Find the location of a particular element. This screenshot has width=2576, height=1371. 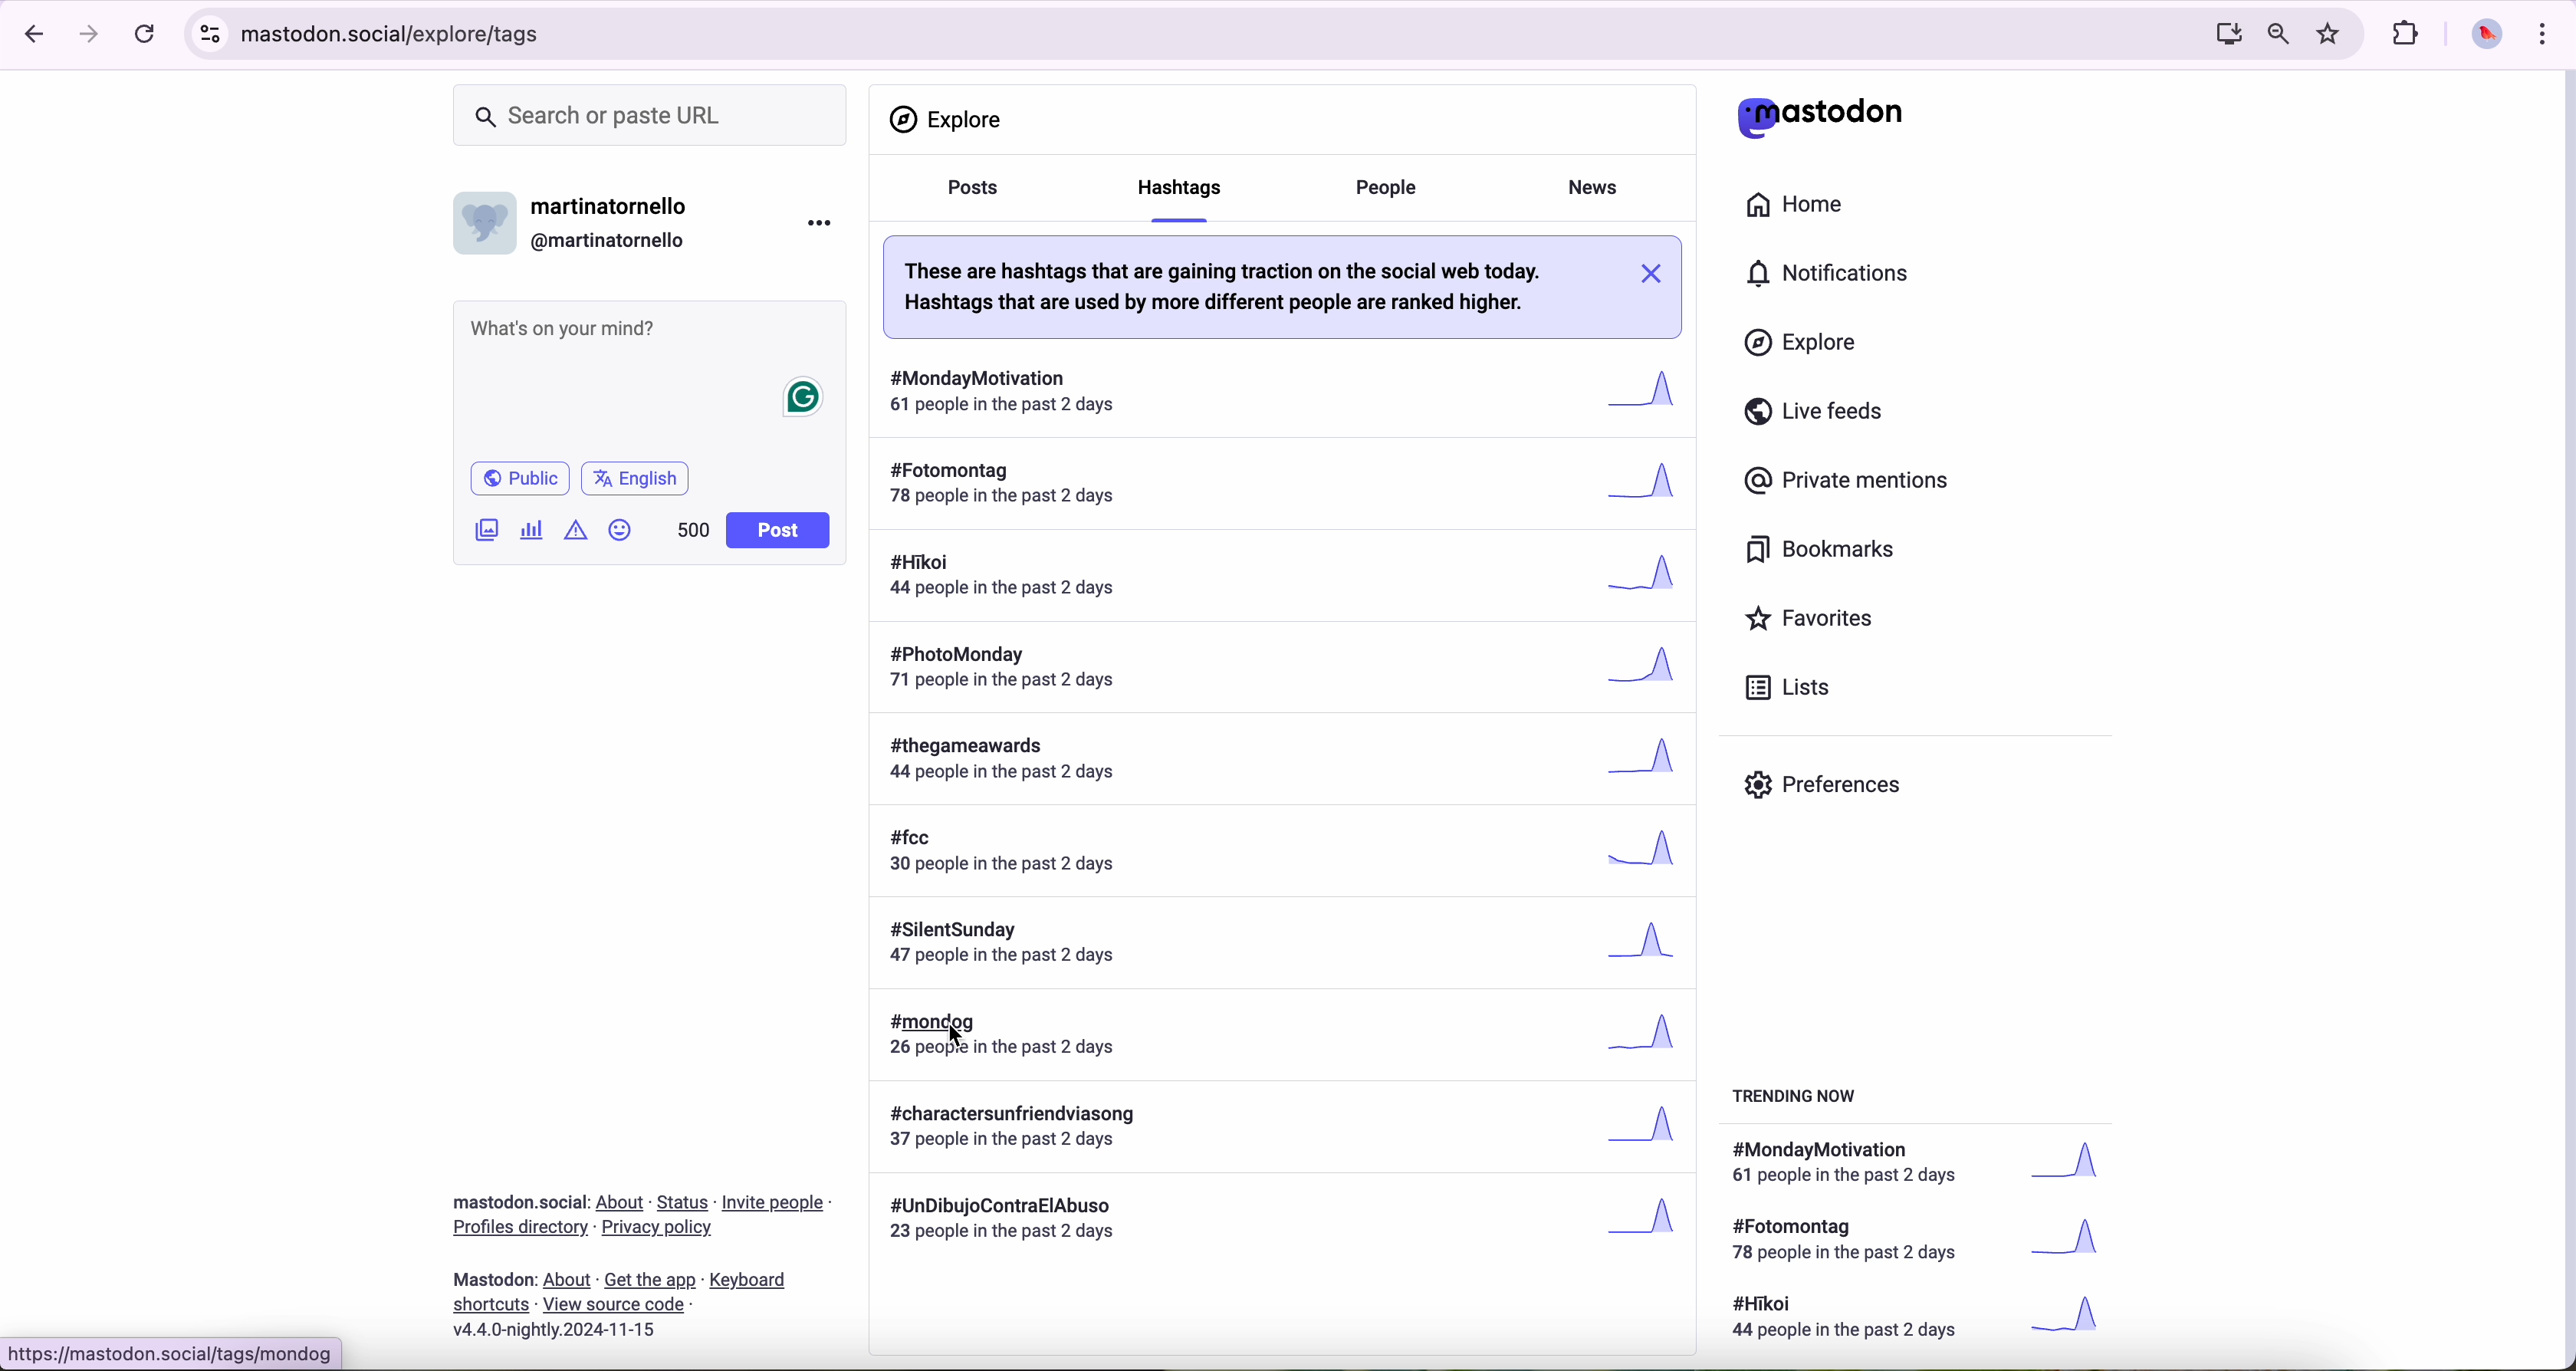

private mentions is located at coordinates (1853, 483).